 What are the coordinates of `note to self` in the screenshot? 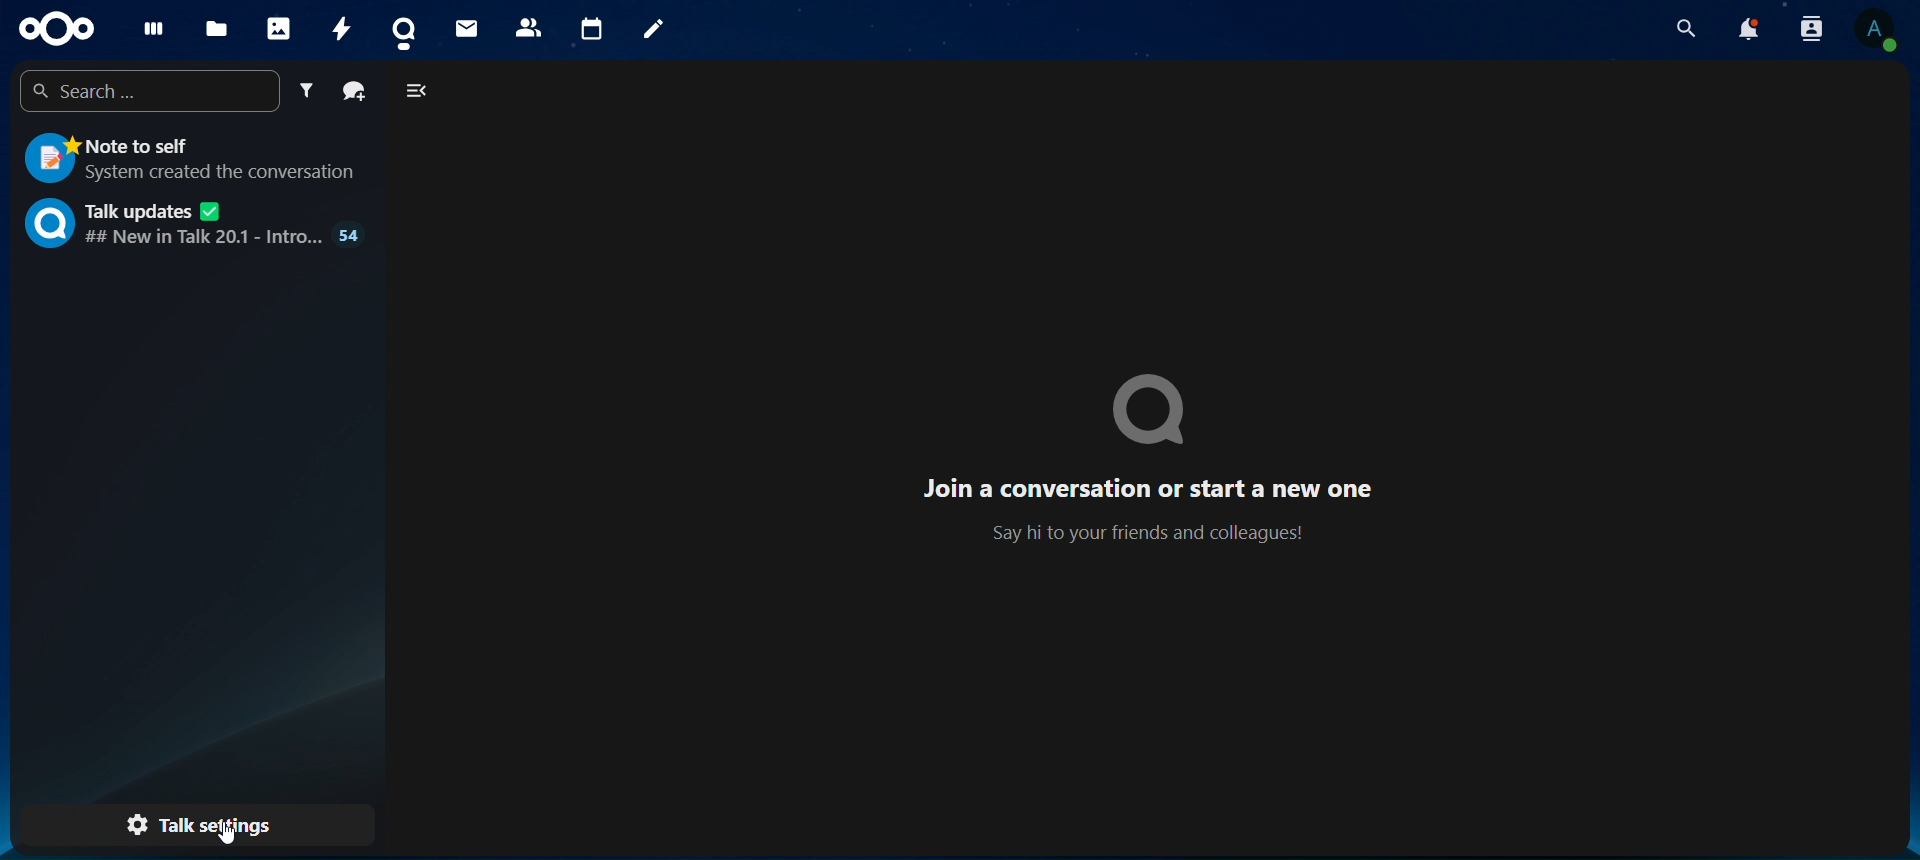 It's located at (192, 160).